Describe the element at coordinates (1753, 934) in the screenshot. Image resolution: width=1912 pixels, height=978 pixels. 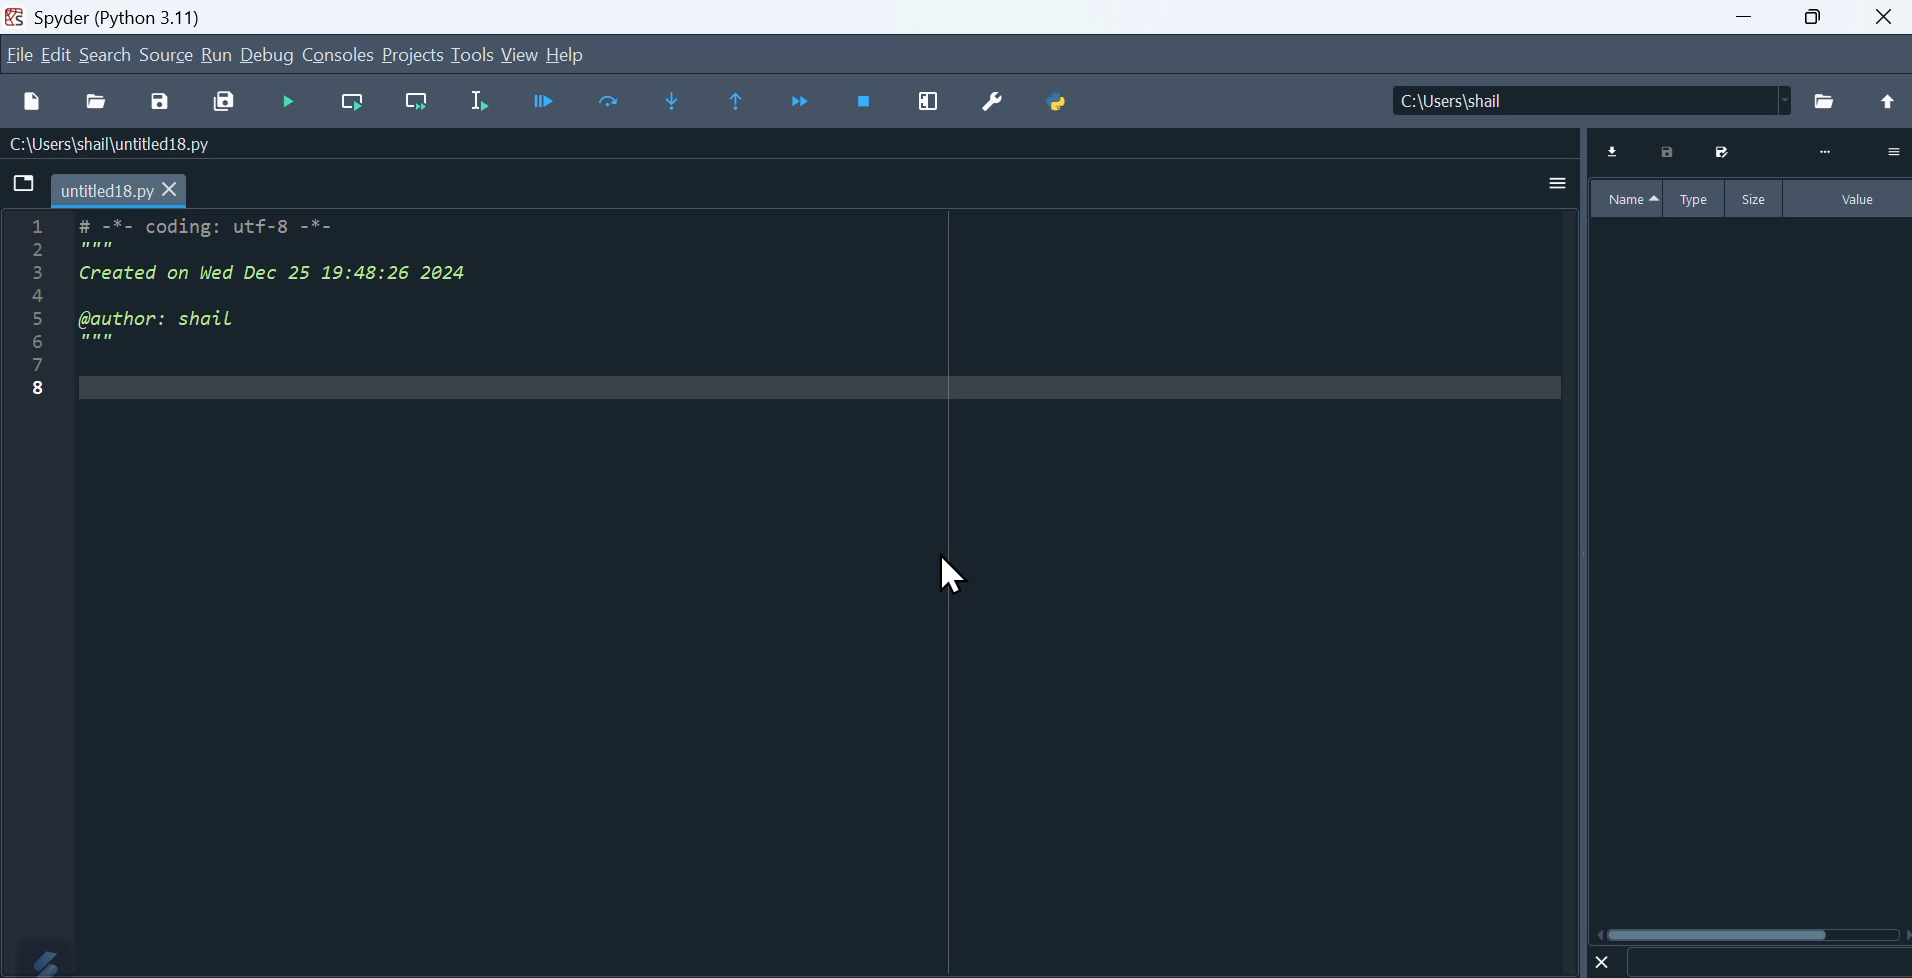
I see `Horizontal scroll bar` at that location.